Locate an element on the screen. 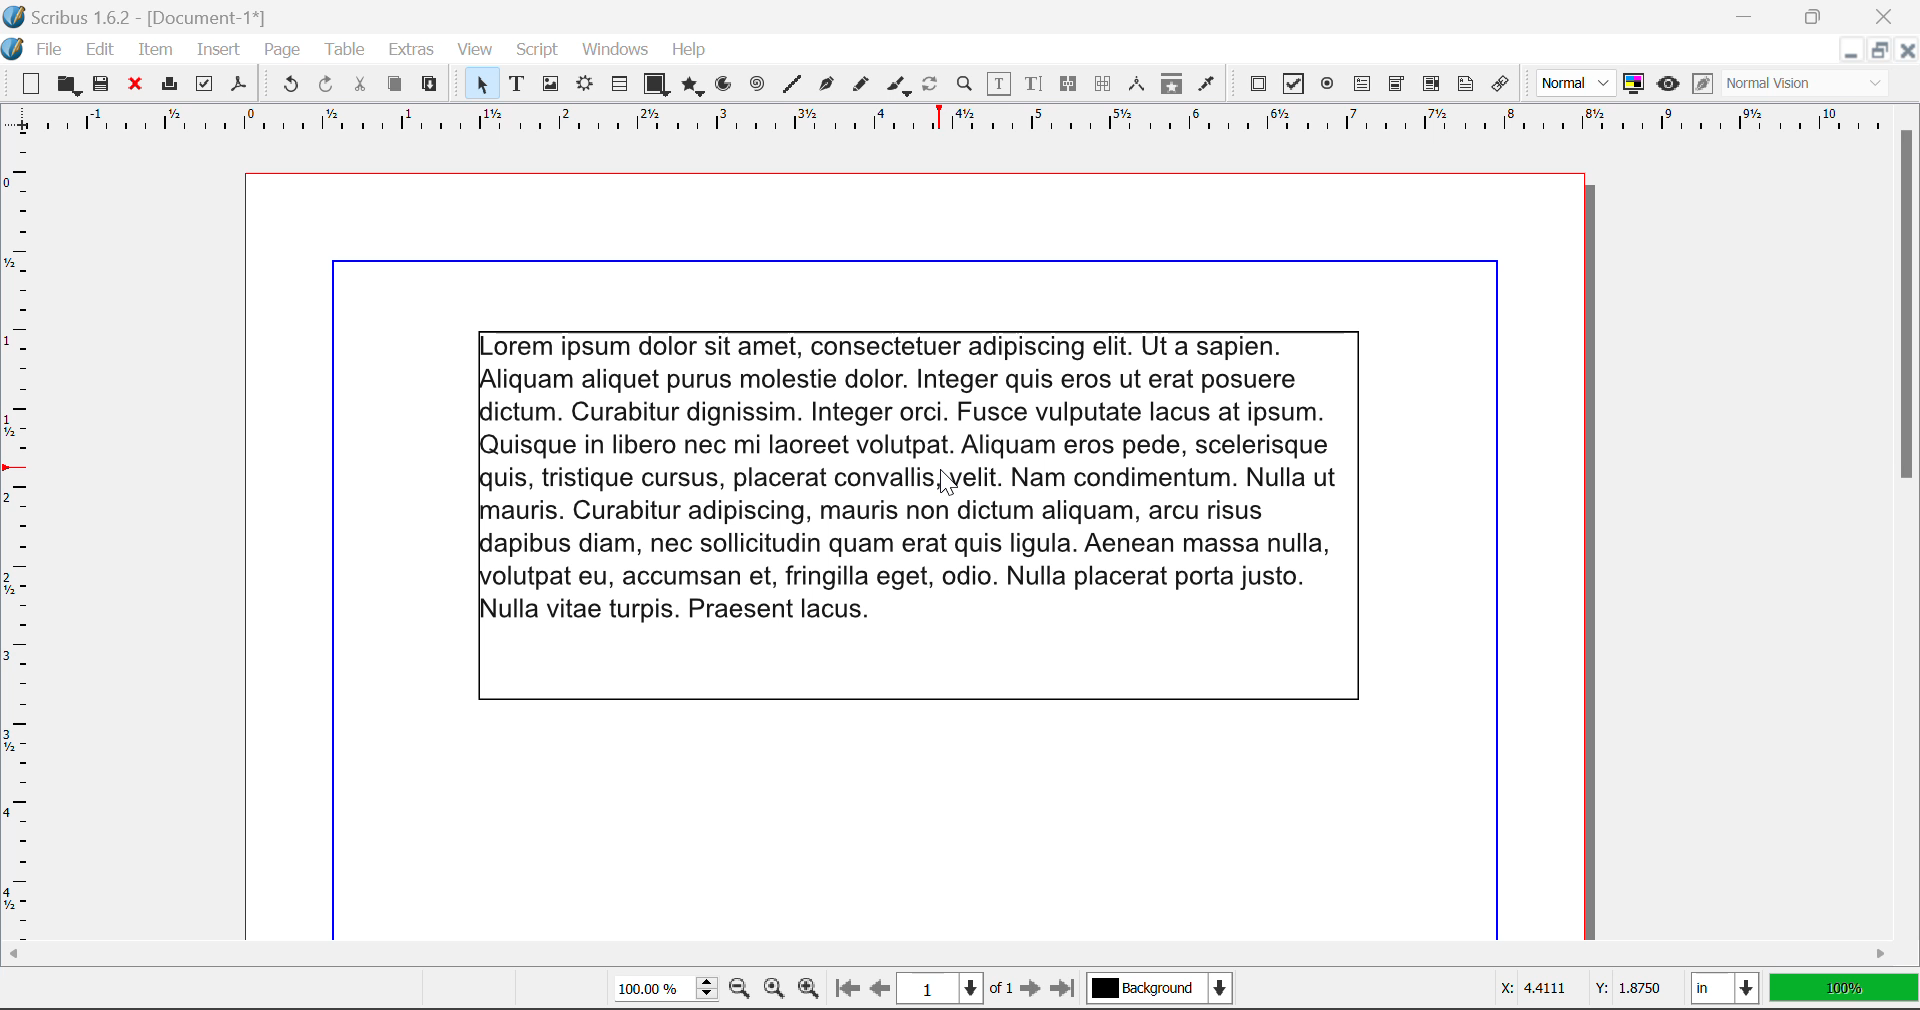 The image size is (1920, 1010). Paste is located at coordinates (430, 85).